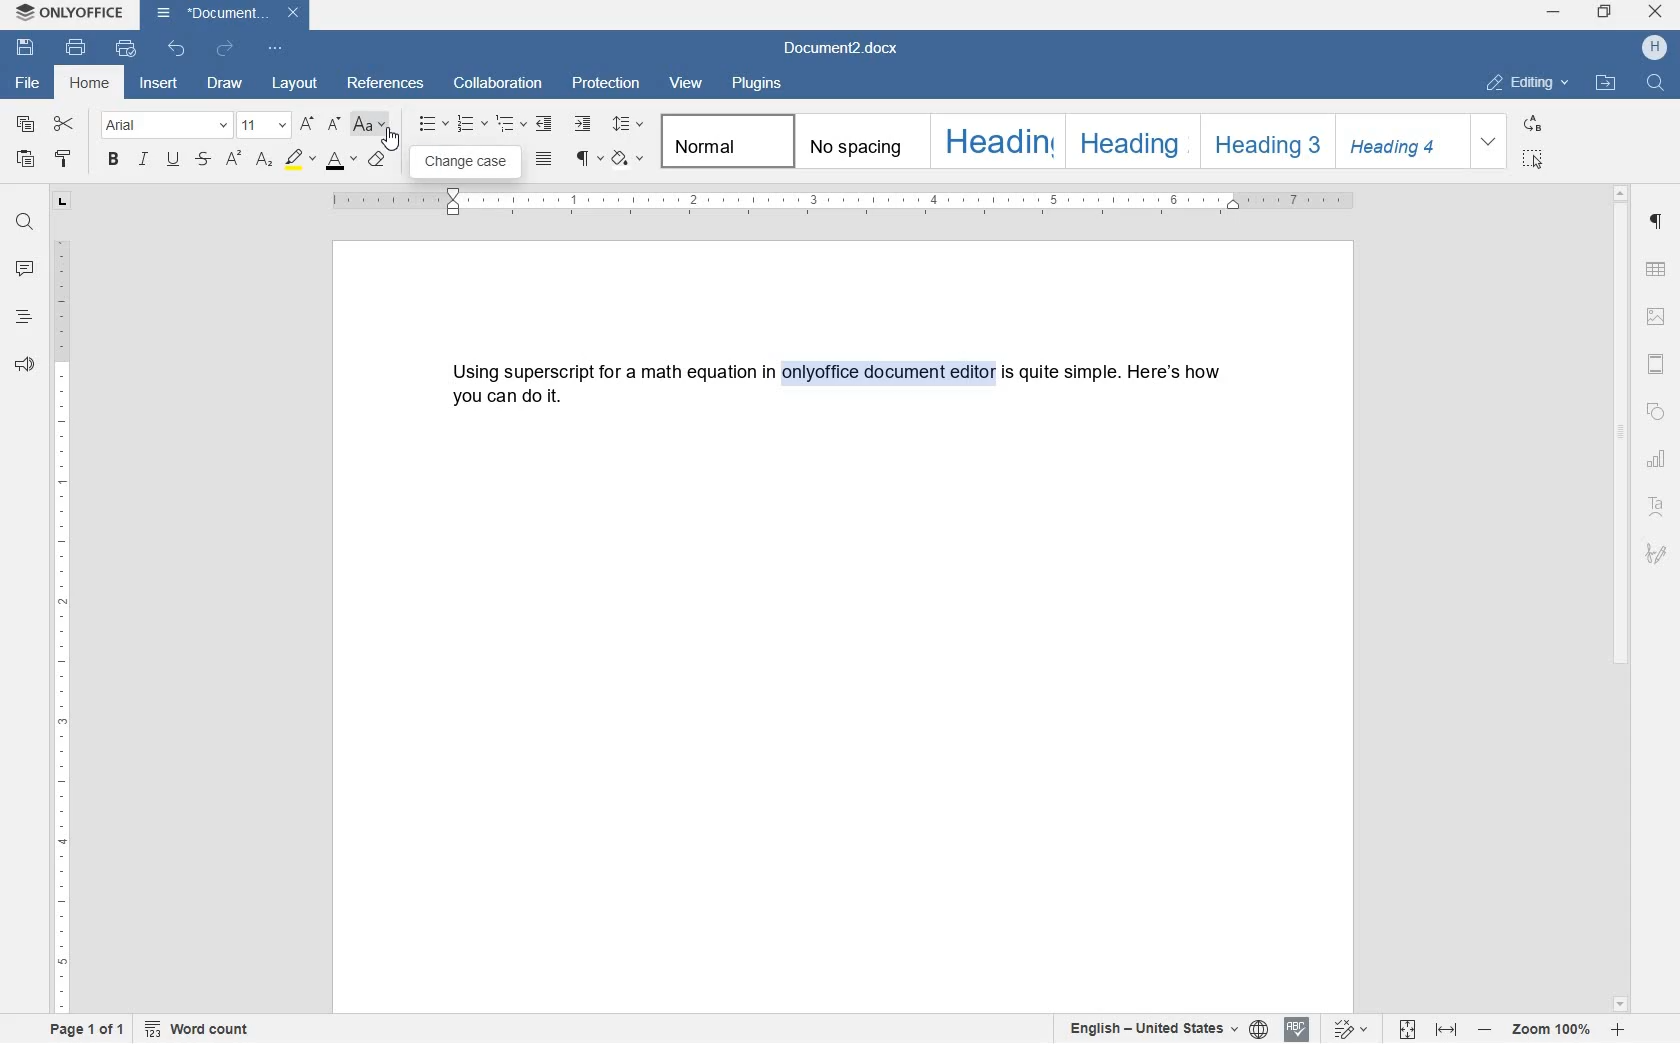  What do you see at coordinates (627, 160) in the screenshot?
I see `shading` at bounding box center [627, 160].